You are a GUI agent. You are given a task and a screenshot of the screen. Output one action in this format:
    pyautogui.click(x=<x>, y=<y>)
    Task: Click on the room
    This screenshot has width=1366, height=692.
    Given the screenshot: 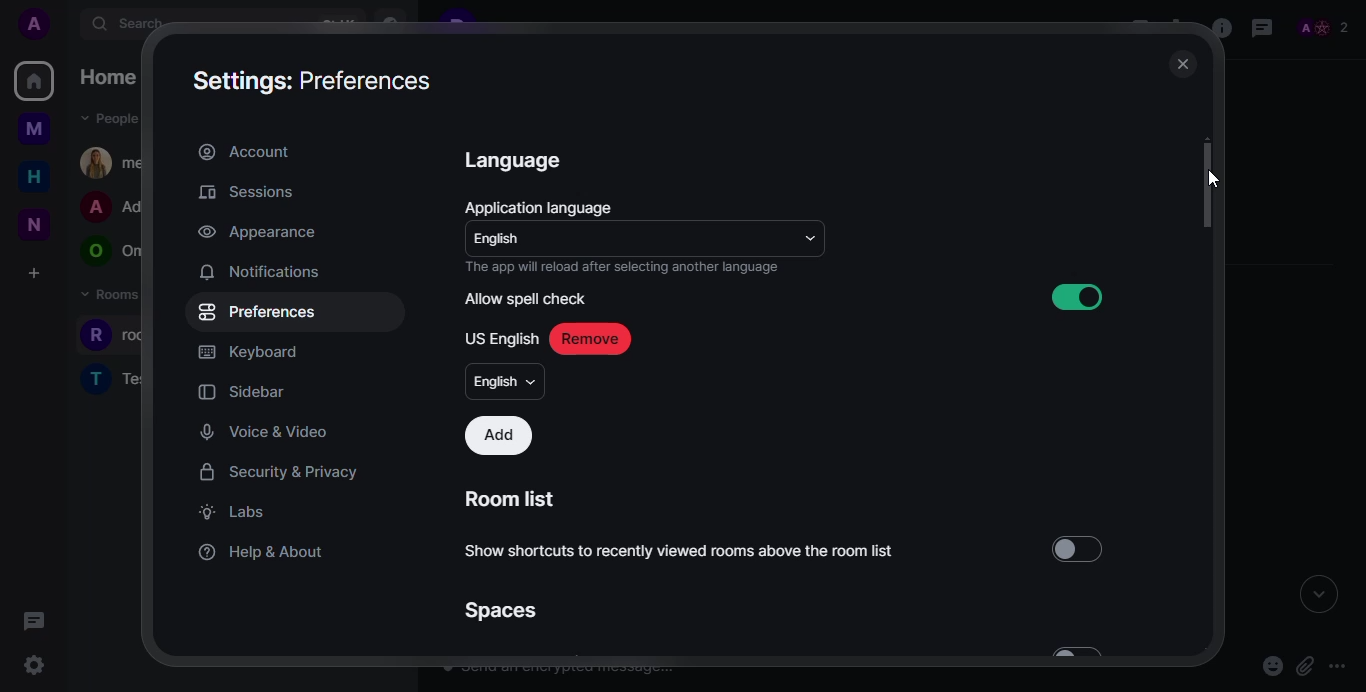 What is the action you would take?
    pyautogui.click(x=127, y=336)
    